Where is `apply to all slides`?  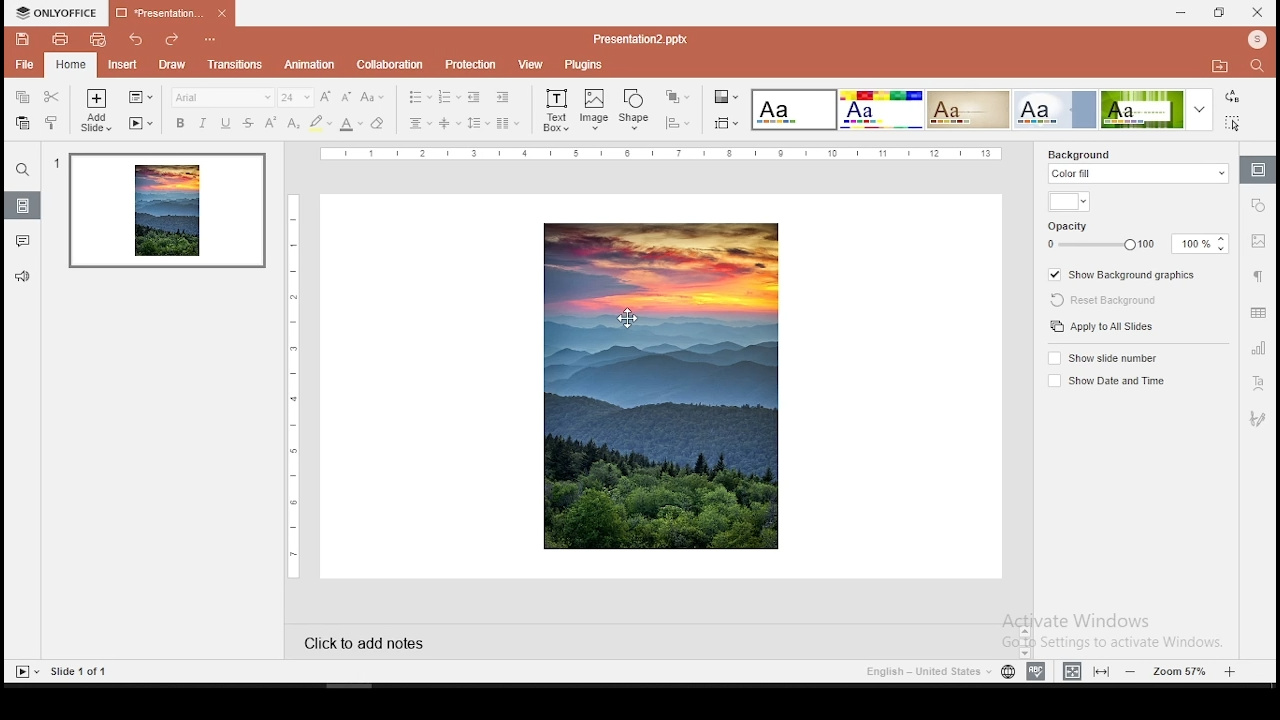 apply to all slides is located at coordinates (1101, 326).